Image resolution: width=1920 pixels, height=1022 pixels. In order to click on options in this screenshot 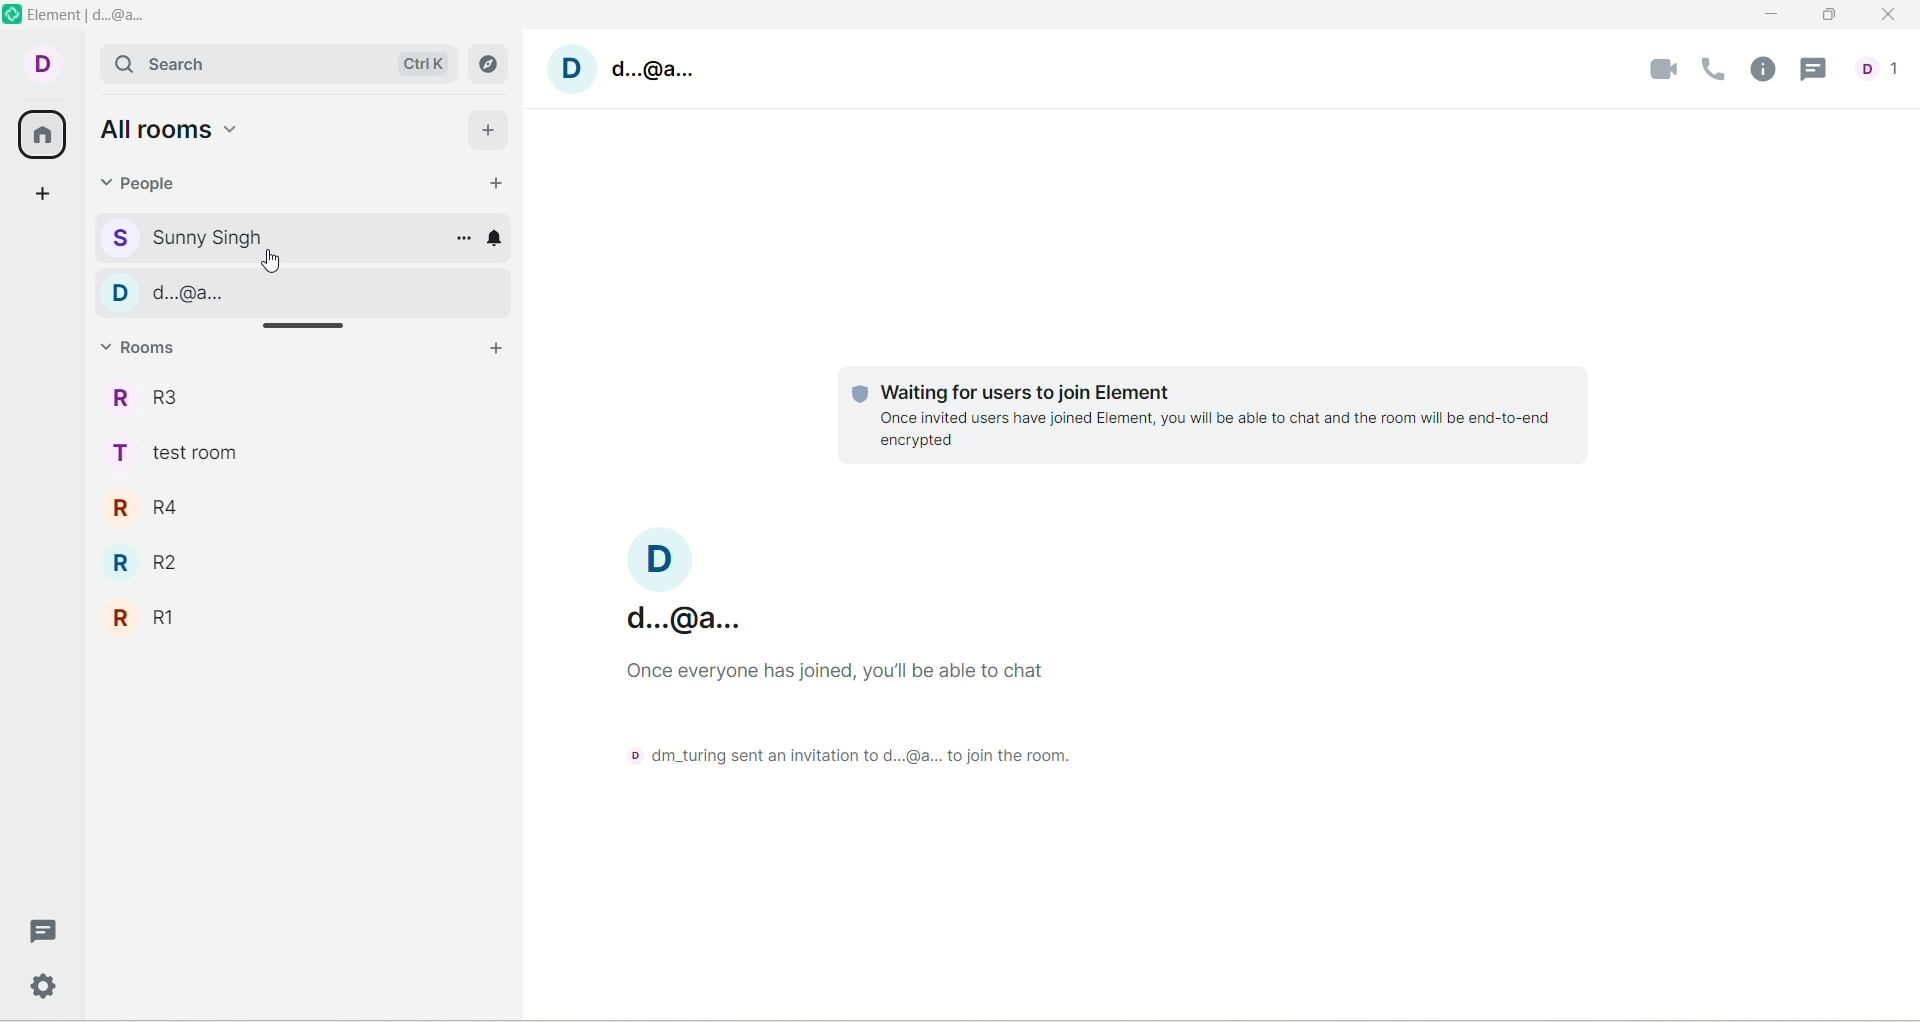, I will do `click(464, 237)`.